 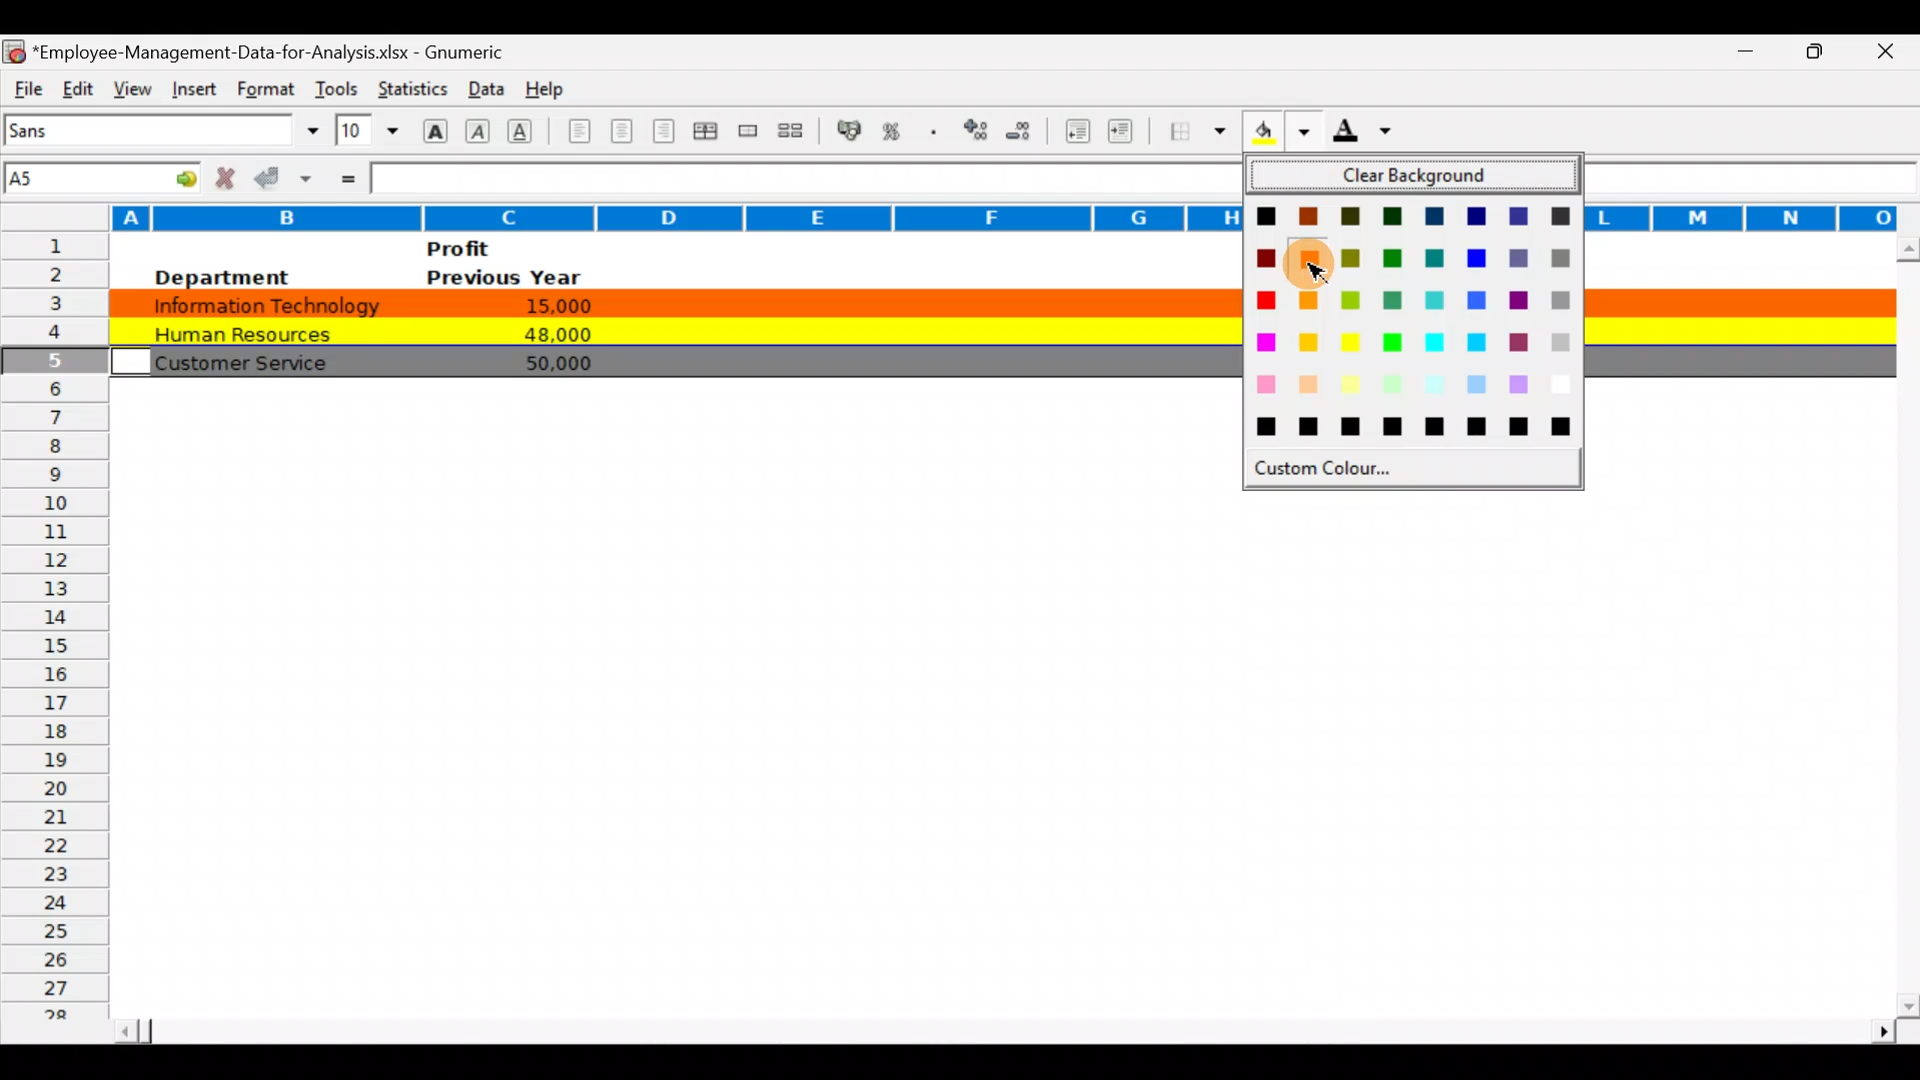 What do you see at coordinates (623, 135) in the screenshot?
I see `Centre horizontally` at bounding box center [623, 135].